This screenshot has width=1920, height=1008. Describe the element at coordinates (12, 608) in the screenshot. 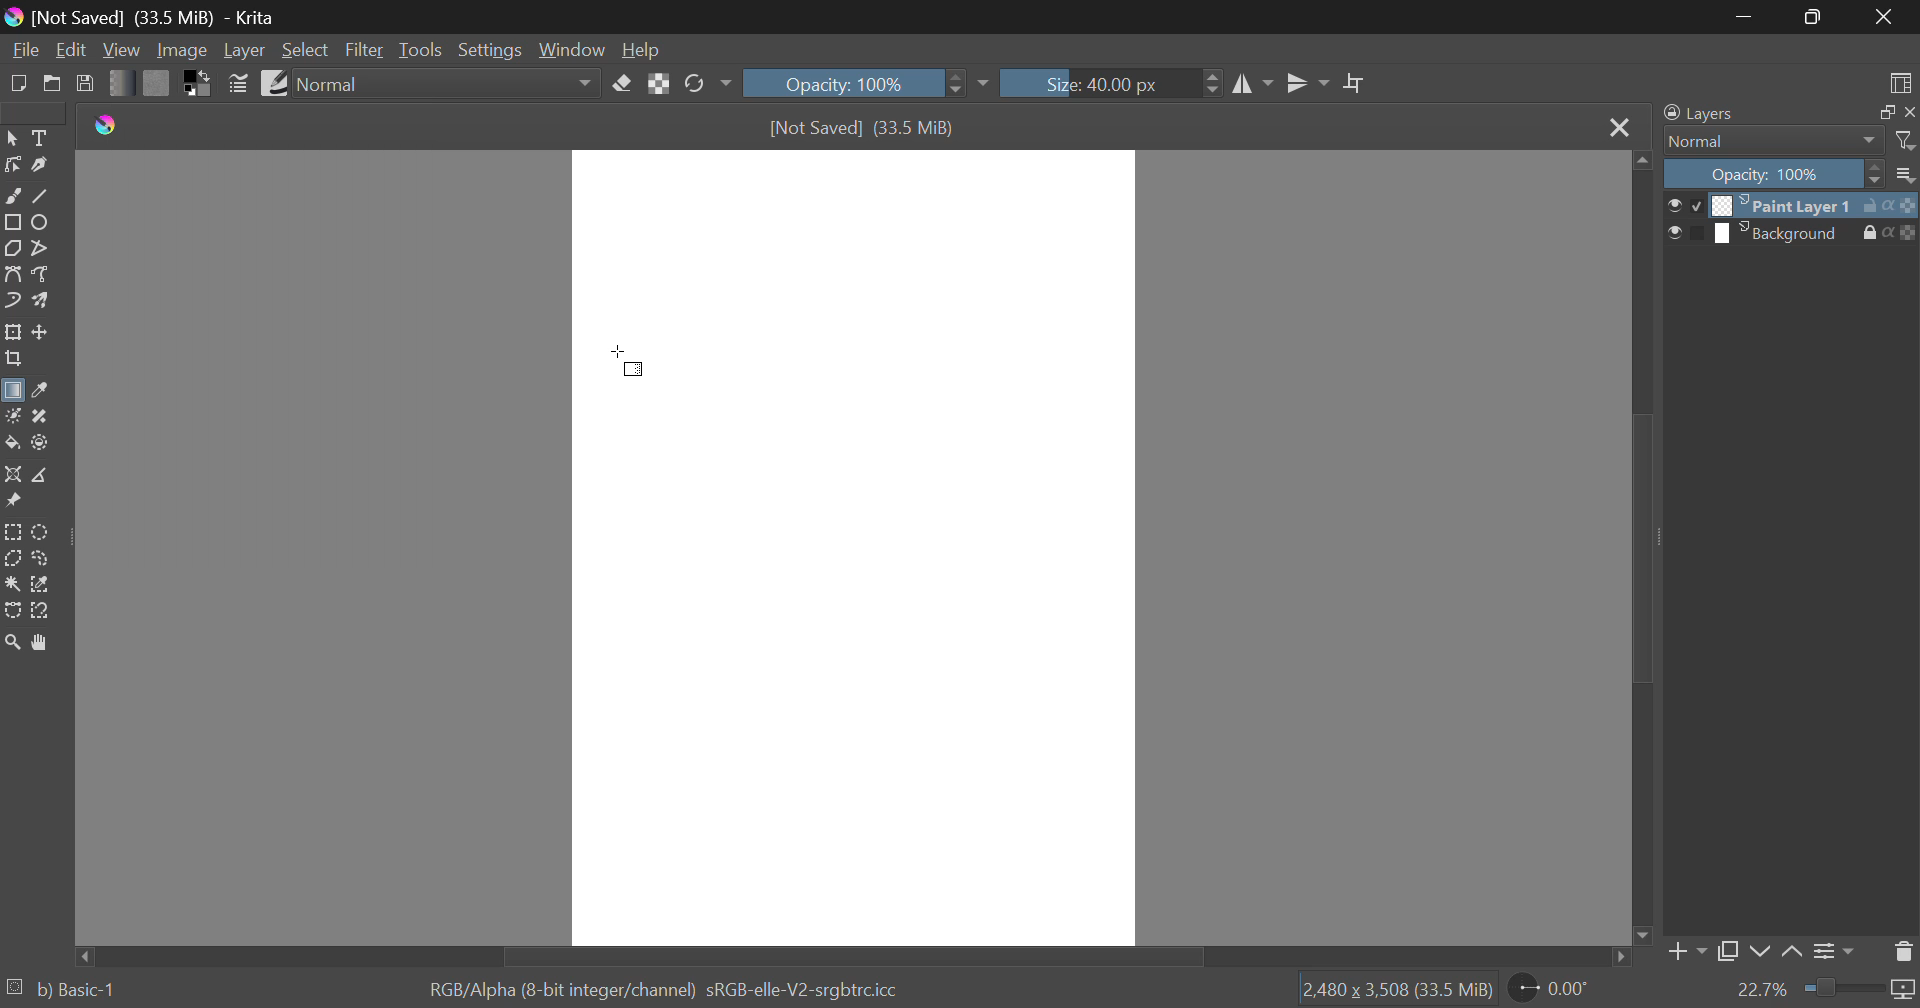

I see `Bezier Curve Selection` at that location.